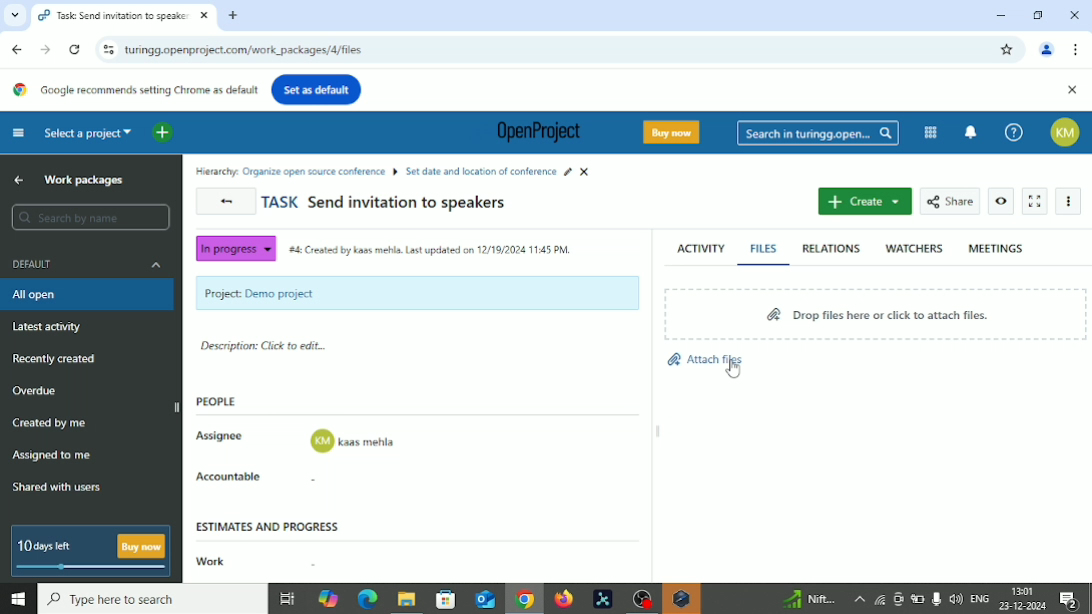  What do you see at coordinates (1047, 51) in the screenshot?
I see `Account` at bounding box center [1047, 51].